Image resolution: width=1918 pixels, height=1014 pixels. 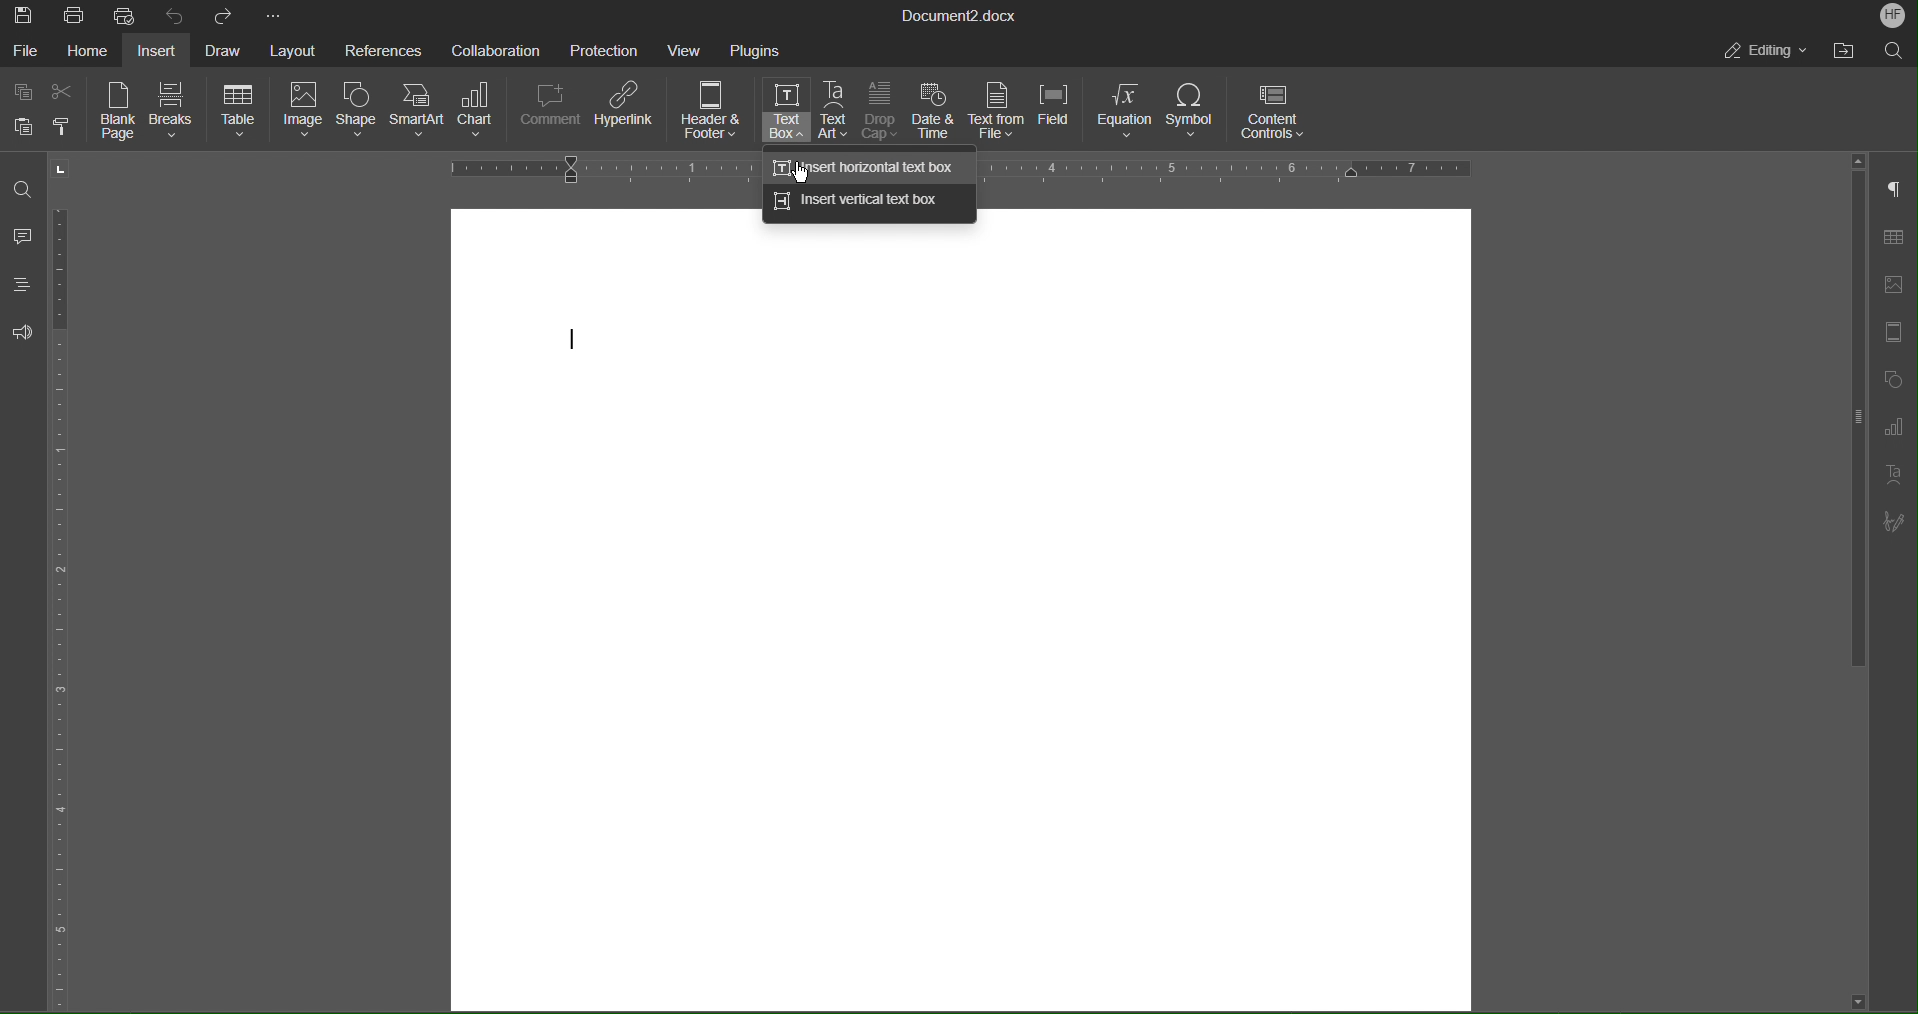 What do you see at coordinates (605, 48) in the screenshot?
I see `Protection` at bounding box center [605, 48].